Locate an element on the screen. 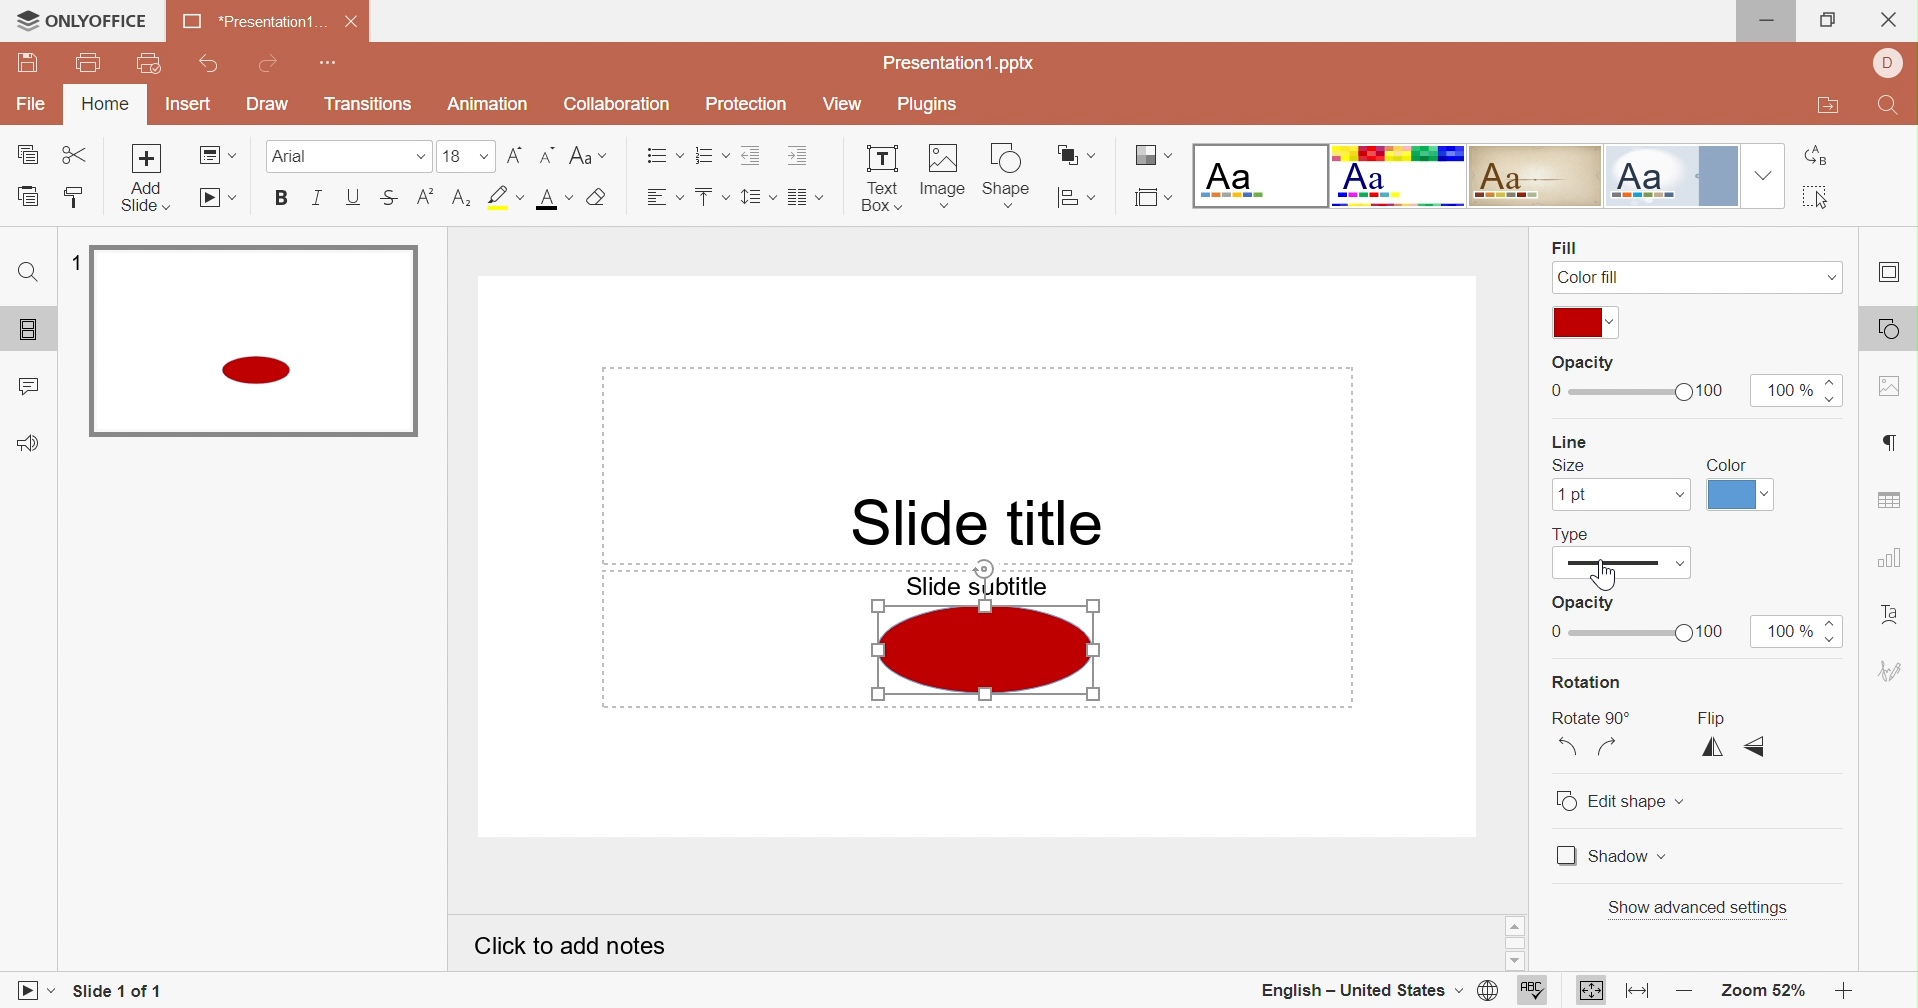  100 is located at coordinates (1712, 391).